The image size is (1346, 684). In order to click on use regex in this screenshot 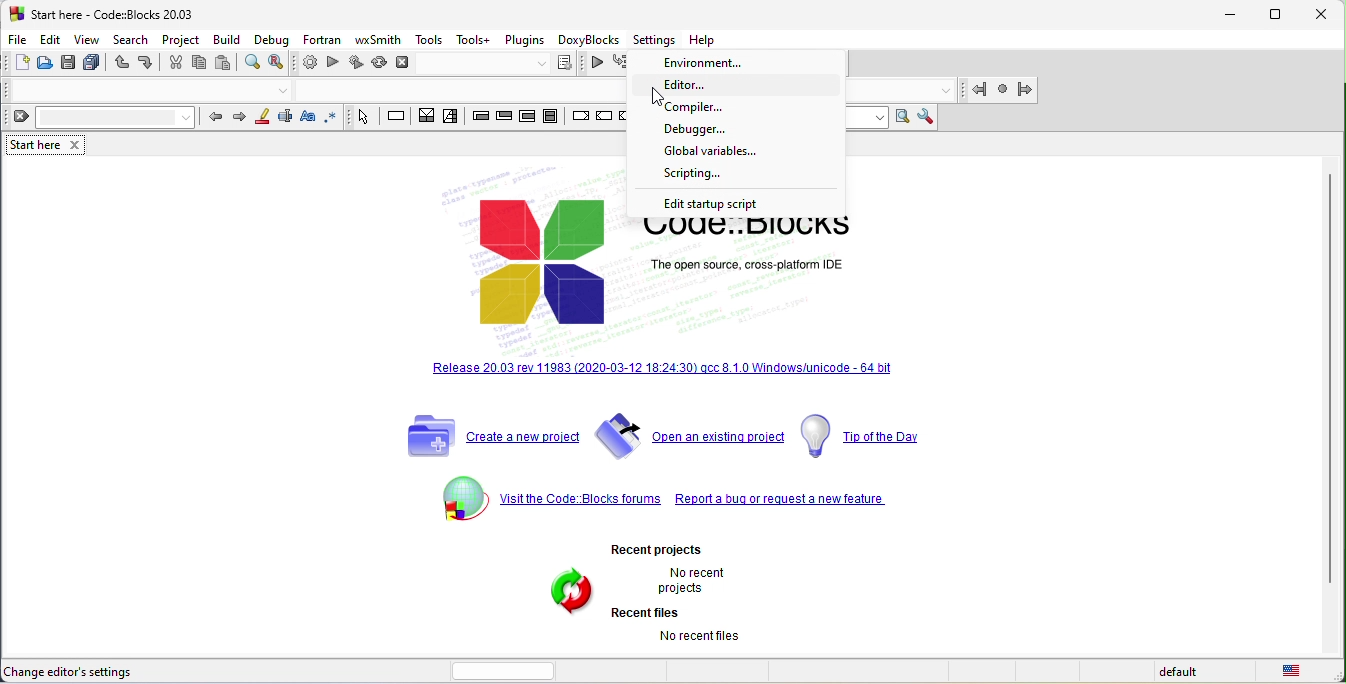, I will do `click(337, 117)`.